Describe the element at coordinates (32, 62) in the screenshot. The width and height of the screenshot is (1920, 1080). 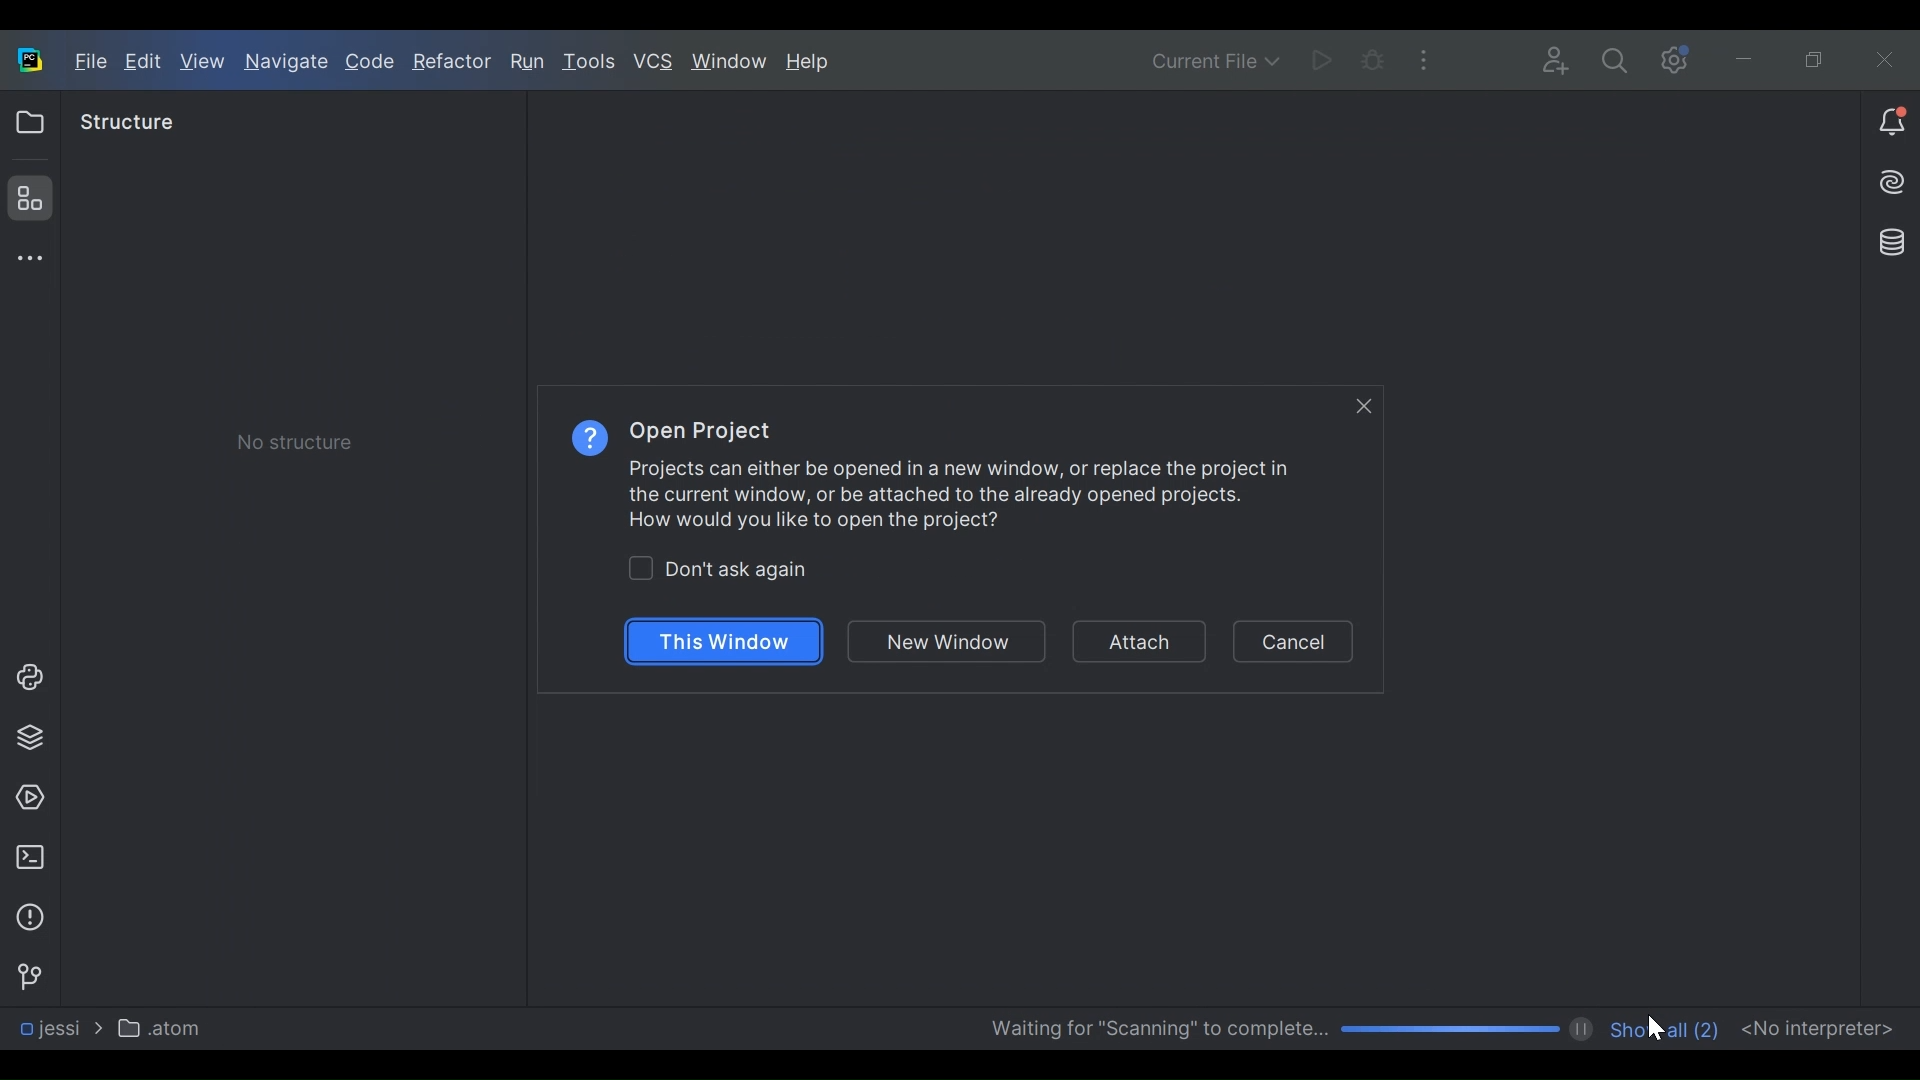
I see `PyCharm Desktop Icon` at that location.